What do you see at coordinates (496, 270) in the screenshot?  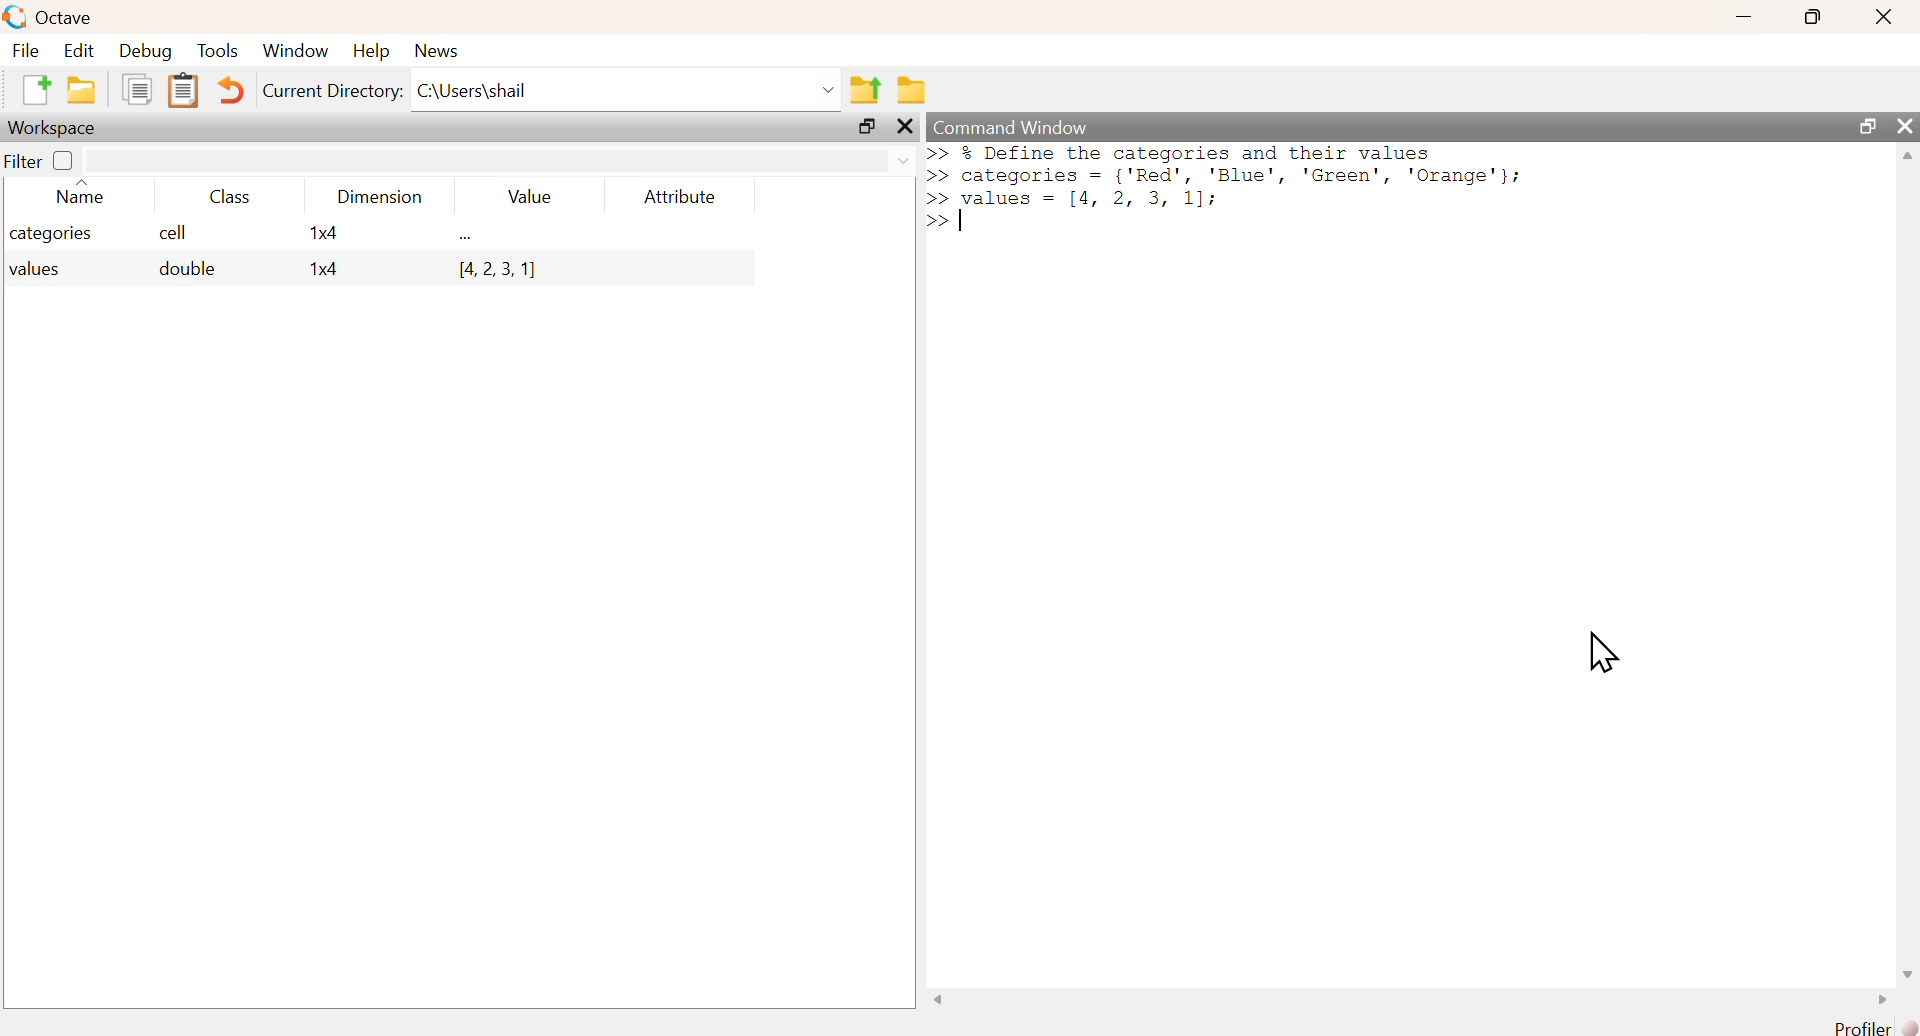 I see `[4, 2, 3, 1]` at bounding box center [496, 270].